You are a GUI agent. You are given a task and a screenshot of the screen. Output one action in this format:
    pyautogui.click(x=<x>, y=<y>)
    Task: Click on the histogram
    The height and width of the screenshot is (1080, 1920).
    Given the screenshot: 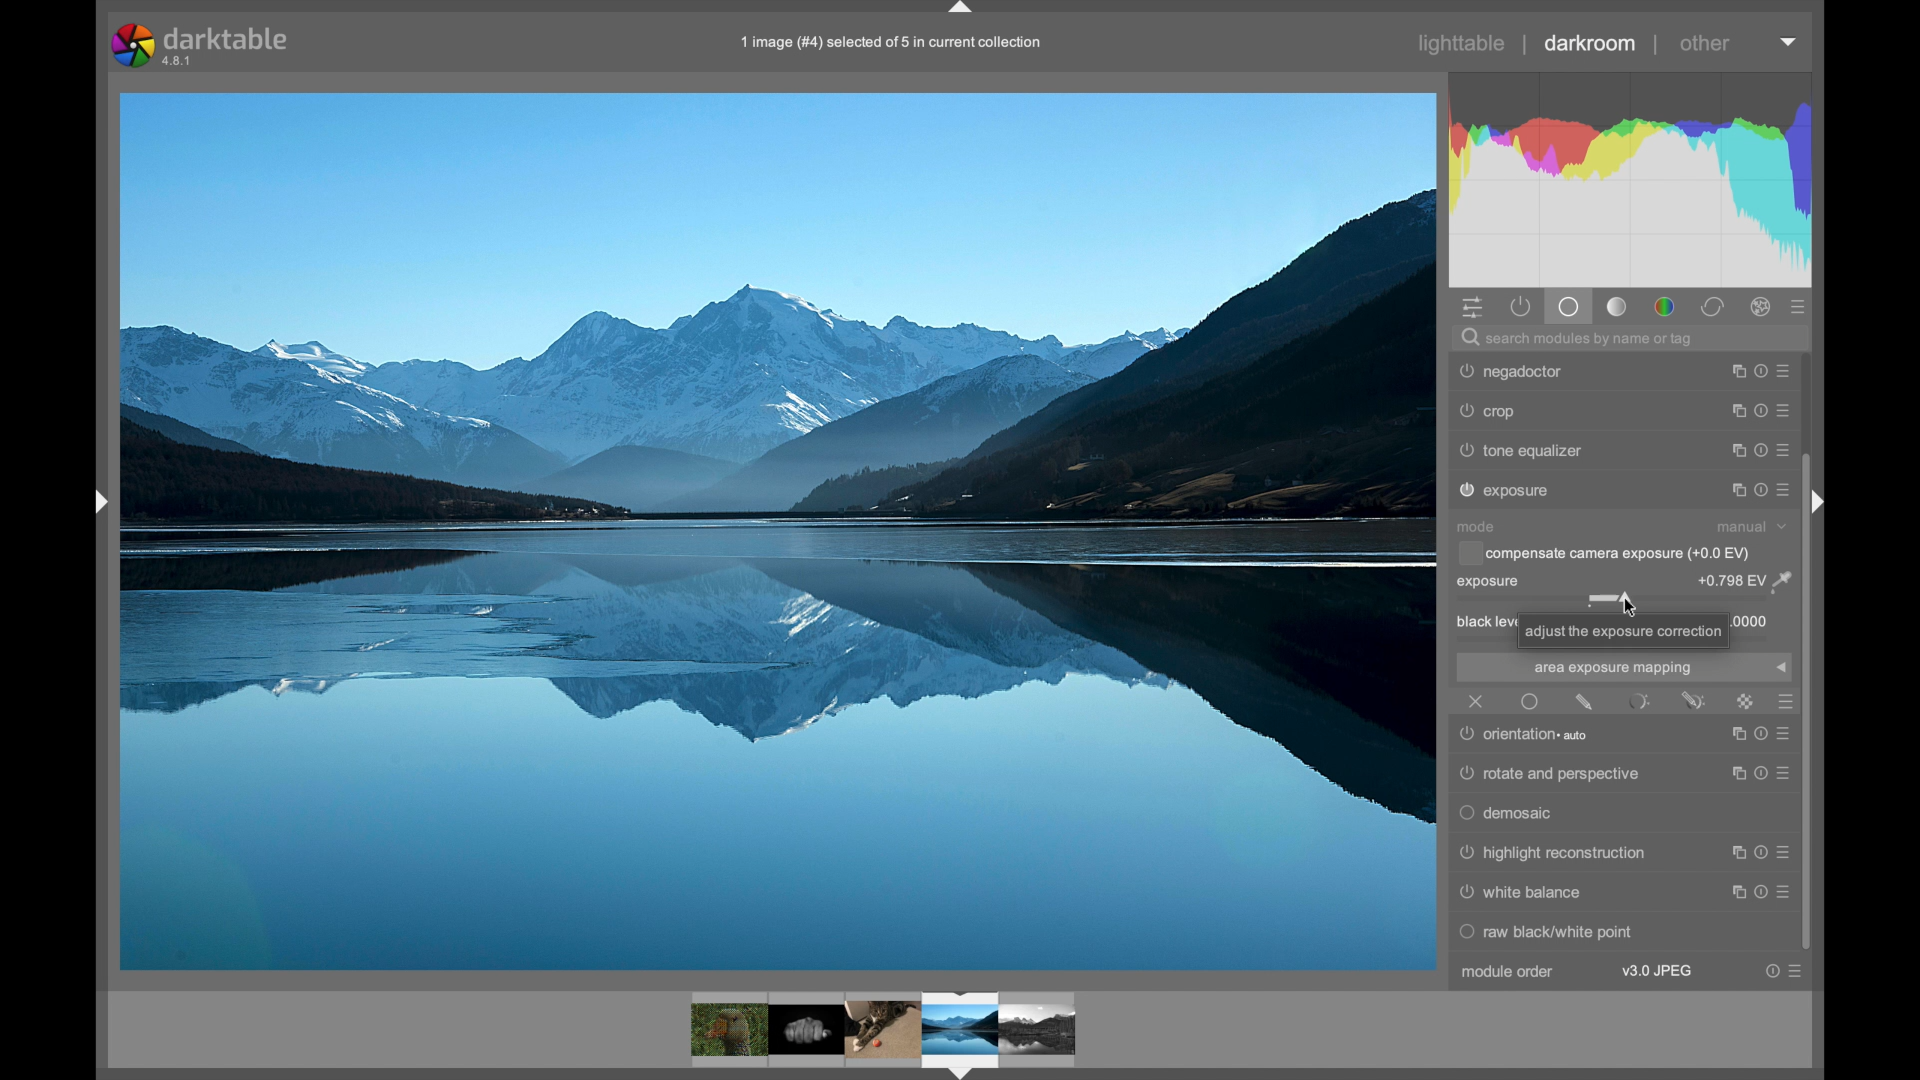 What is the action you would take?
    pyautogui.click(x=1629, y=178)
    